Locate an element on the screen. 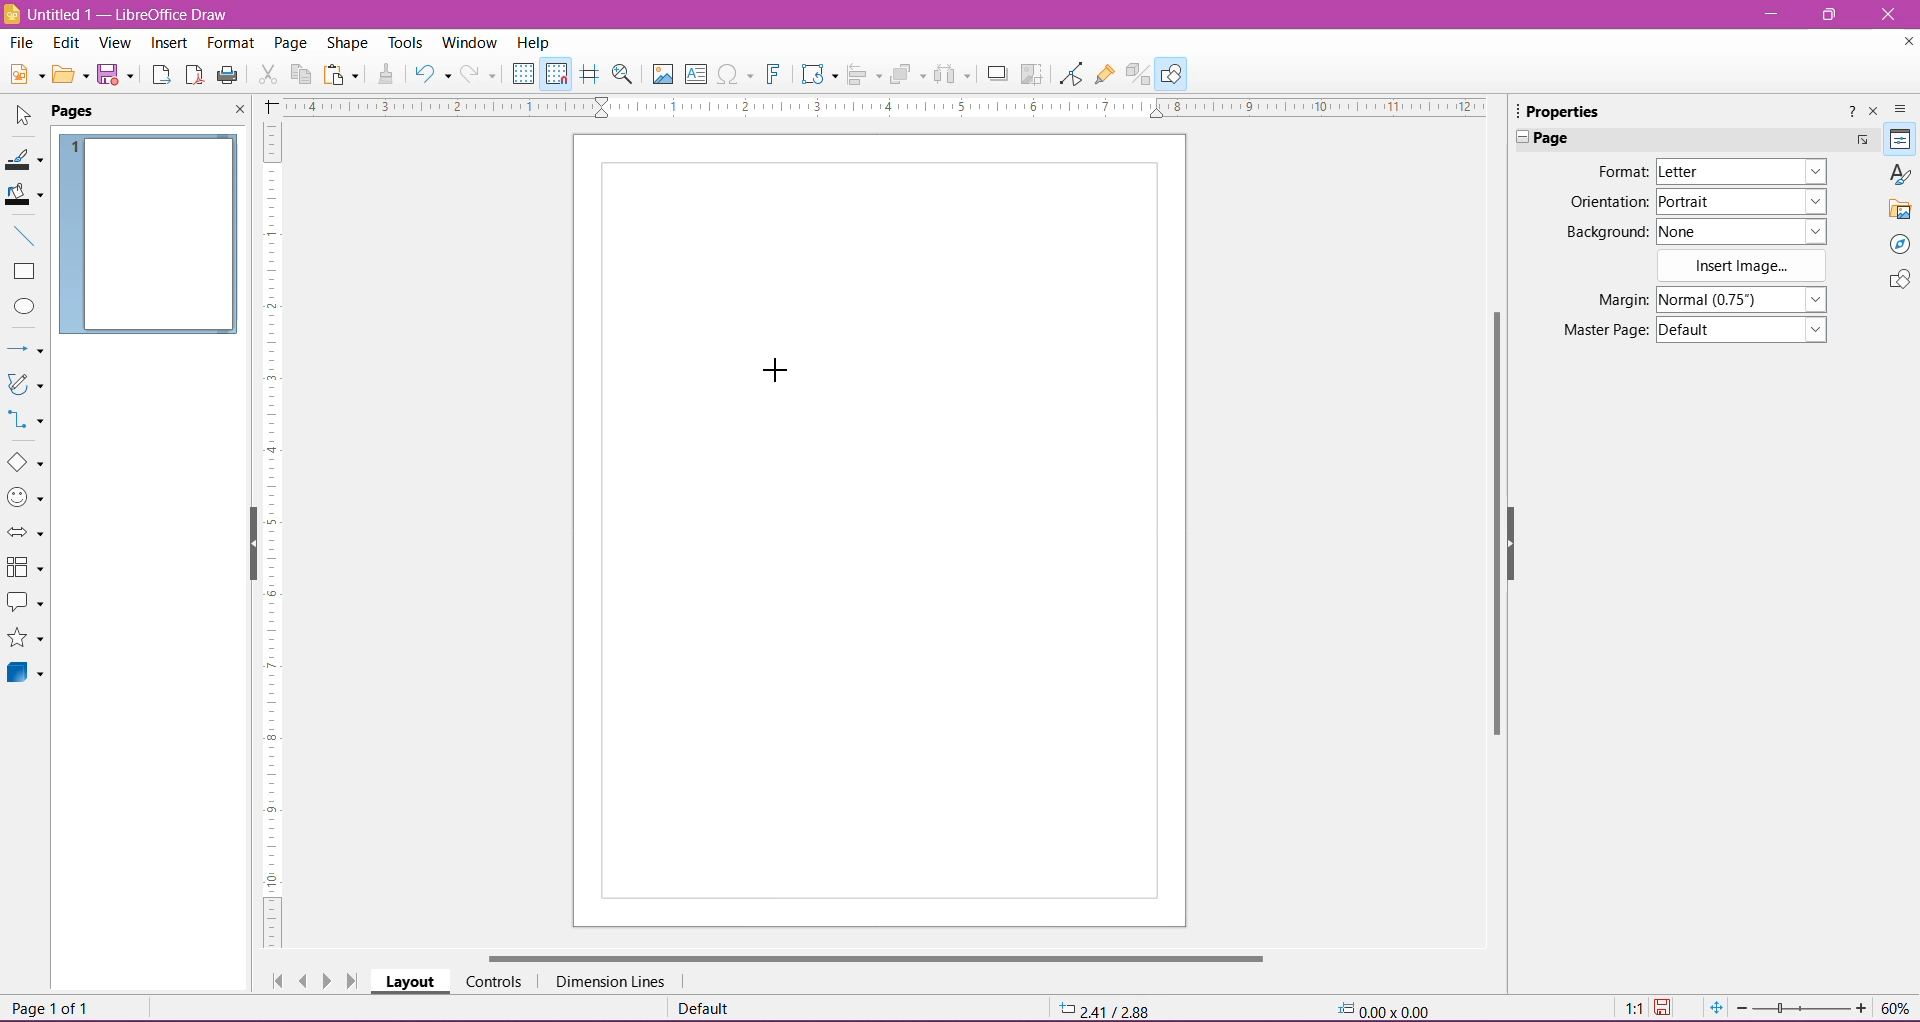 The height and width of the screenshot is (1022, 1920). Insert Fontwork Text is located at coordinates (775, 74).